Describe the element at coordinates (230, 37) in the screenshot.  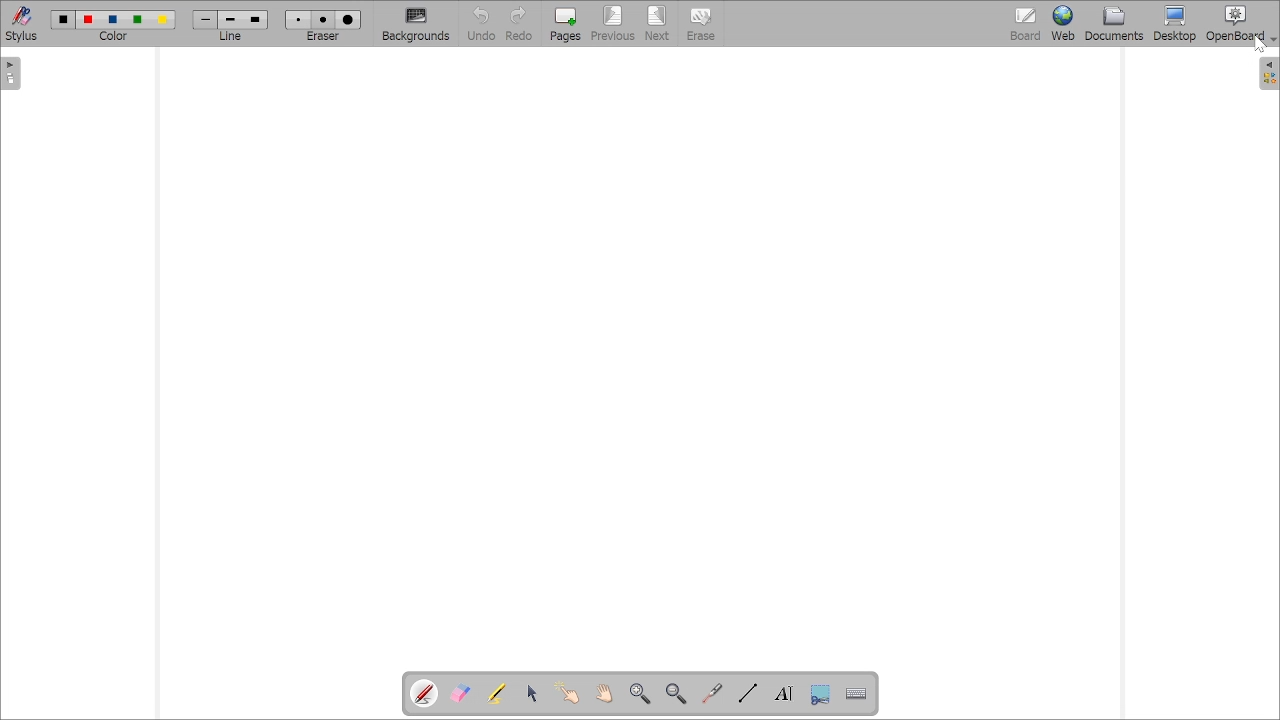
I see `line` at that location.